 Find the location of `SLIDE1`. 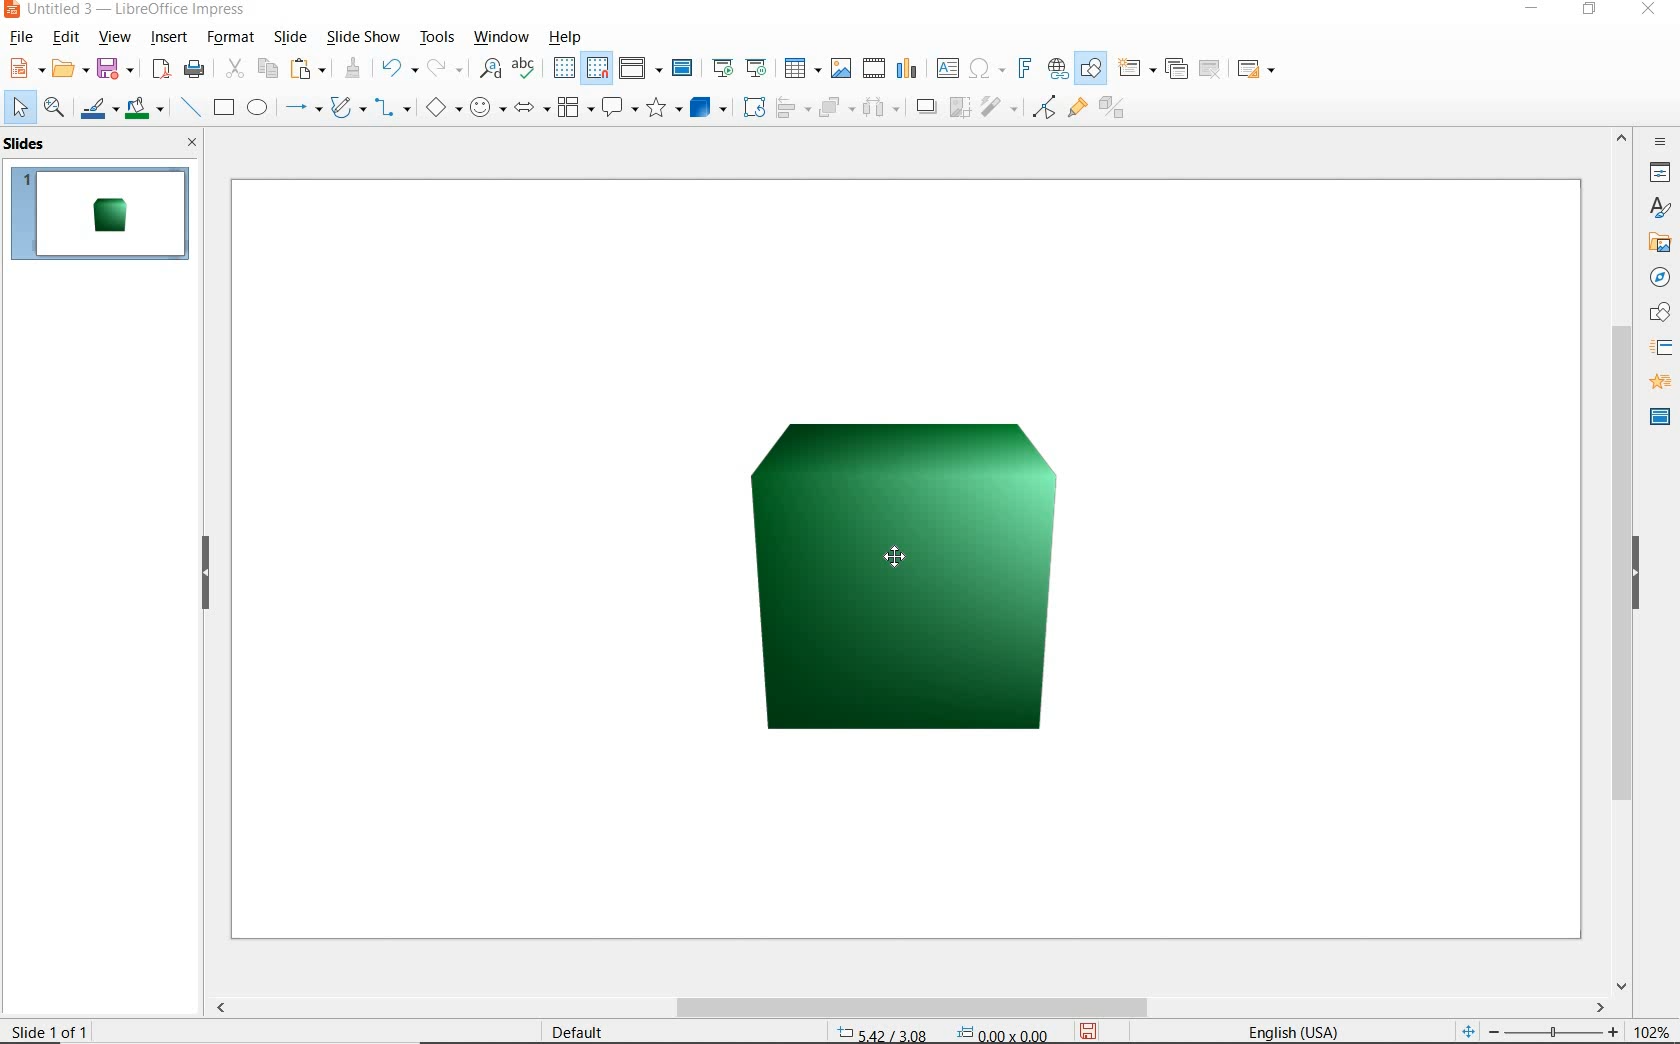

SLIDE1 is located at coordinates (101, 214).